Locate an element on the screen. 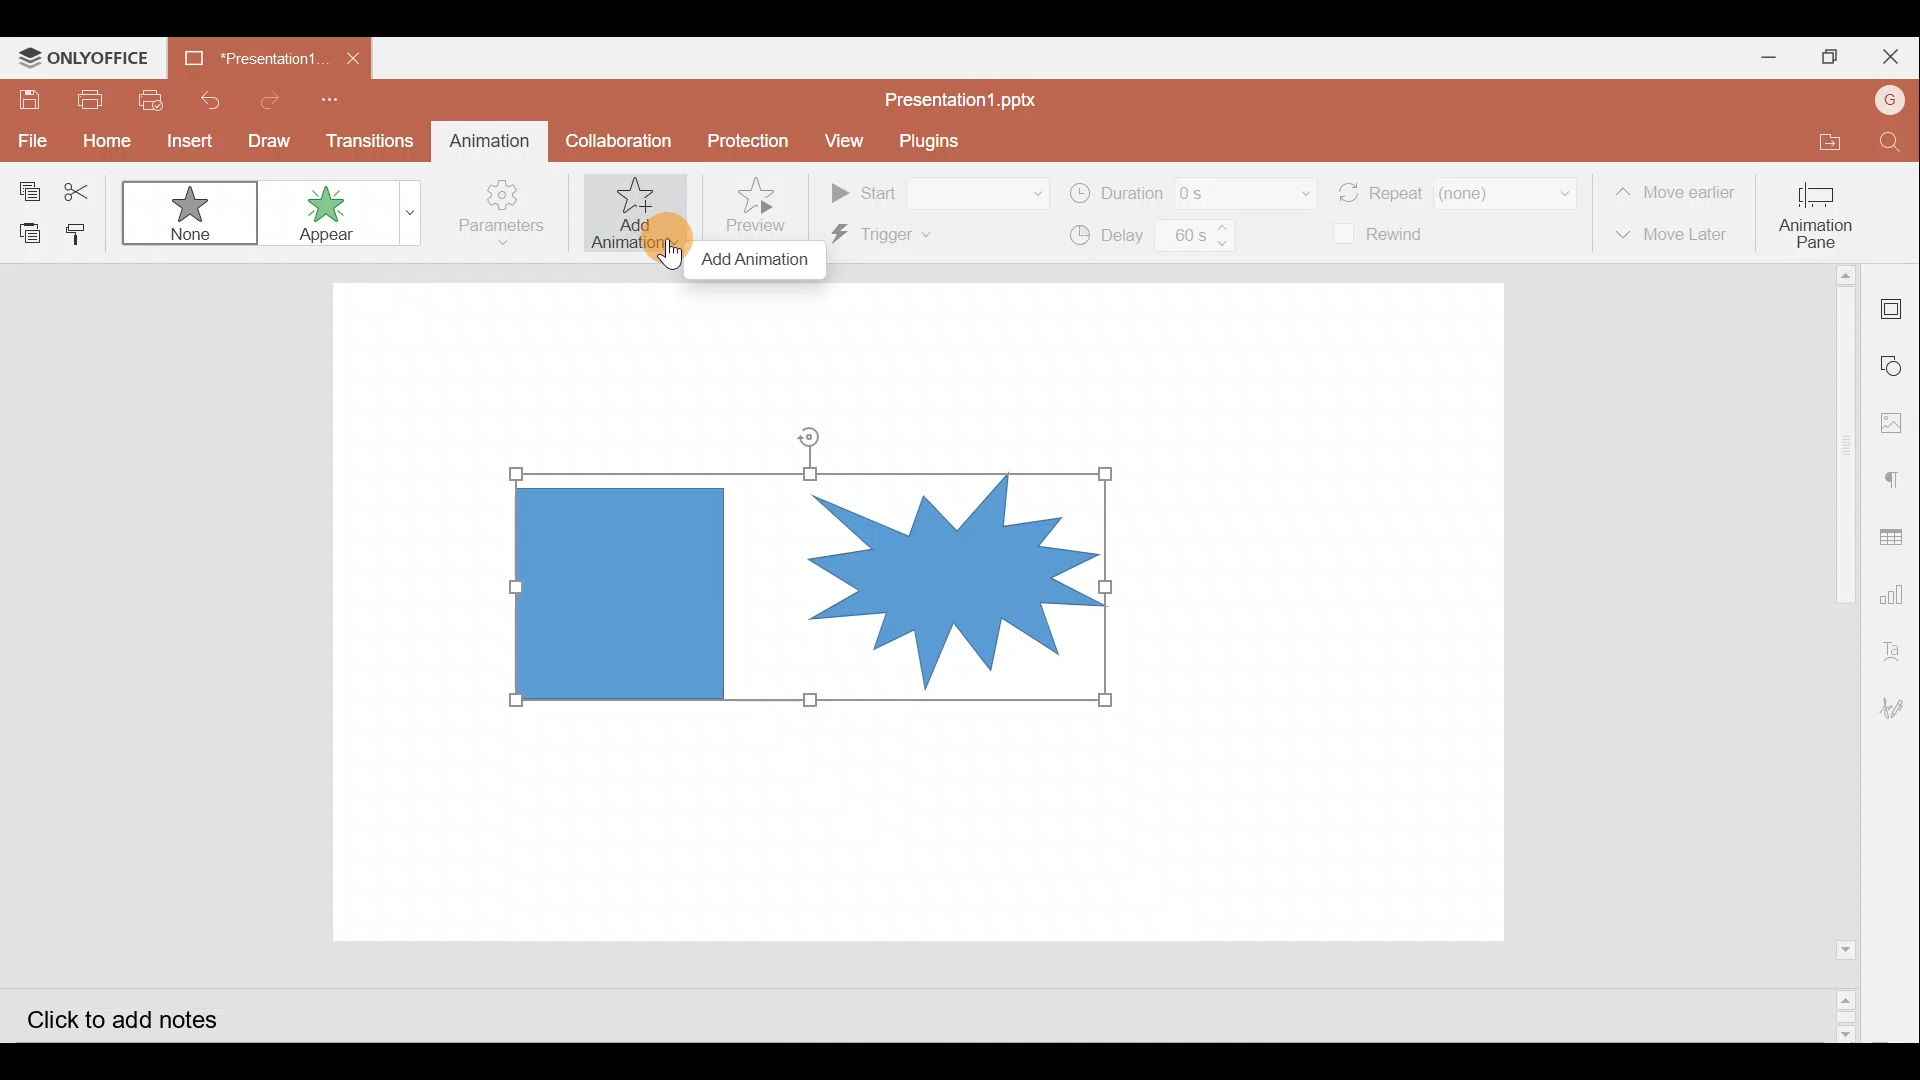 This screenshot has height=1080, width=1920. Undo is located at coordinates (208, 97).